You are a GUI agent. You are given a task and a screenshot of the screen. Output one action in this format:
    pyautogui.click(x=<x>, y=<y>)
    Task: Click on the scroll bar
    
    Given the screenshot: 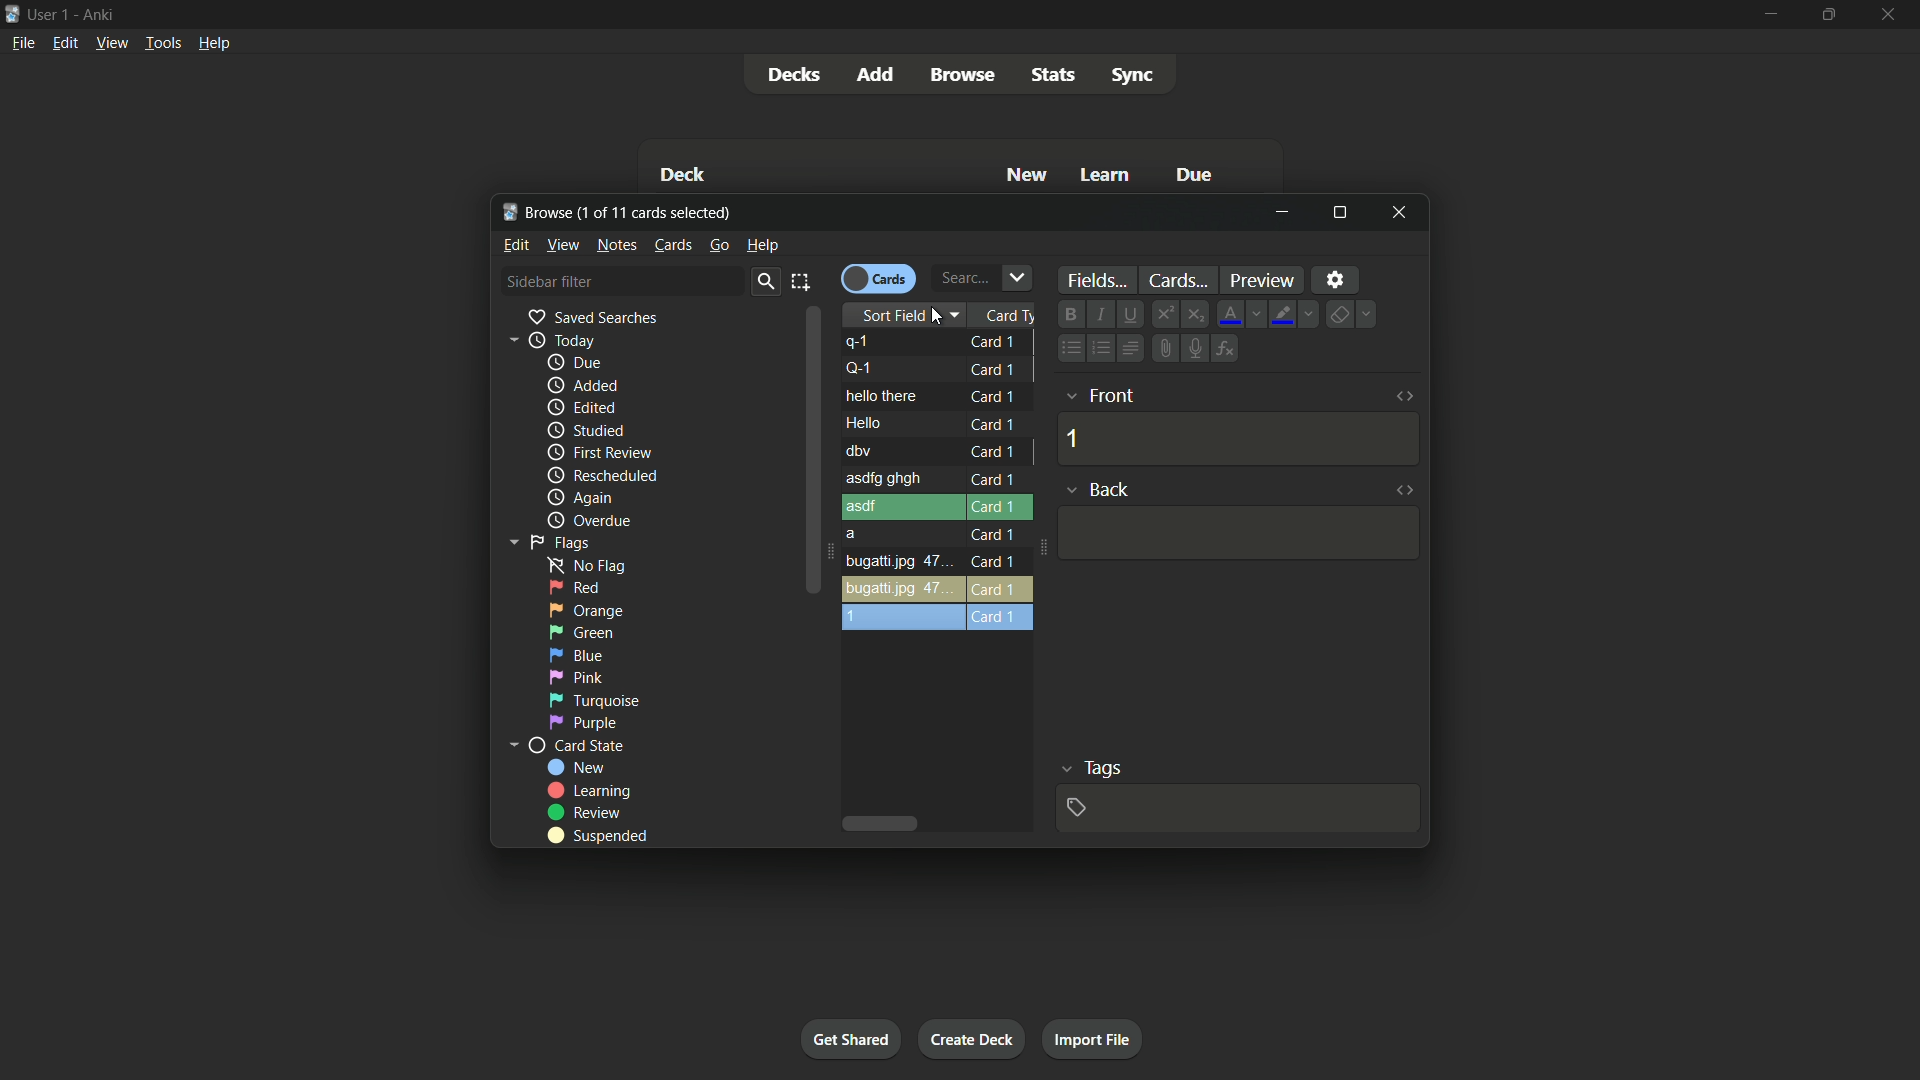 What is the action you would take?
    pyautogui.click(x=883, y=823)
    